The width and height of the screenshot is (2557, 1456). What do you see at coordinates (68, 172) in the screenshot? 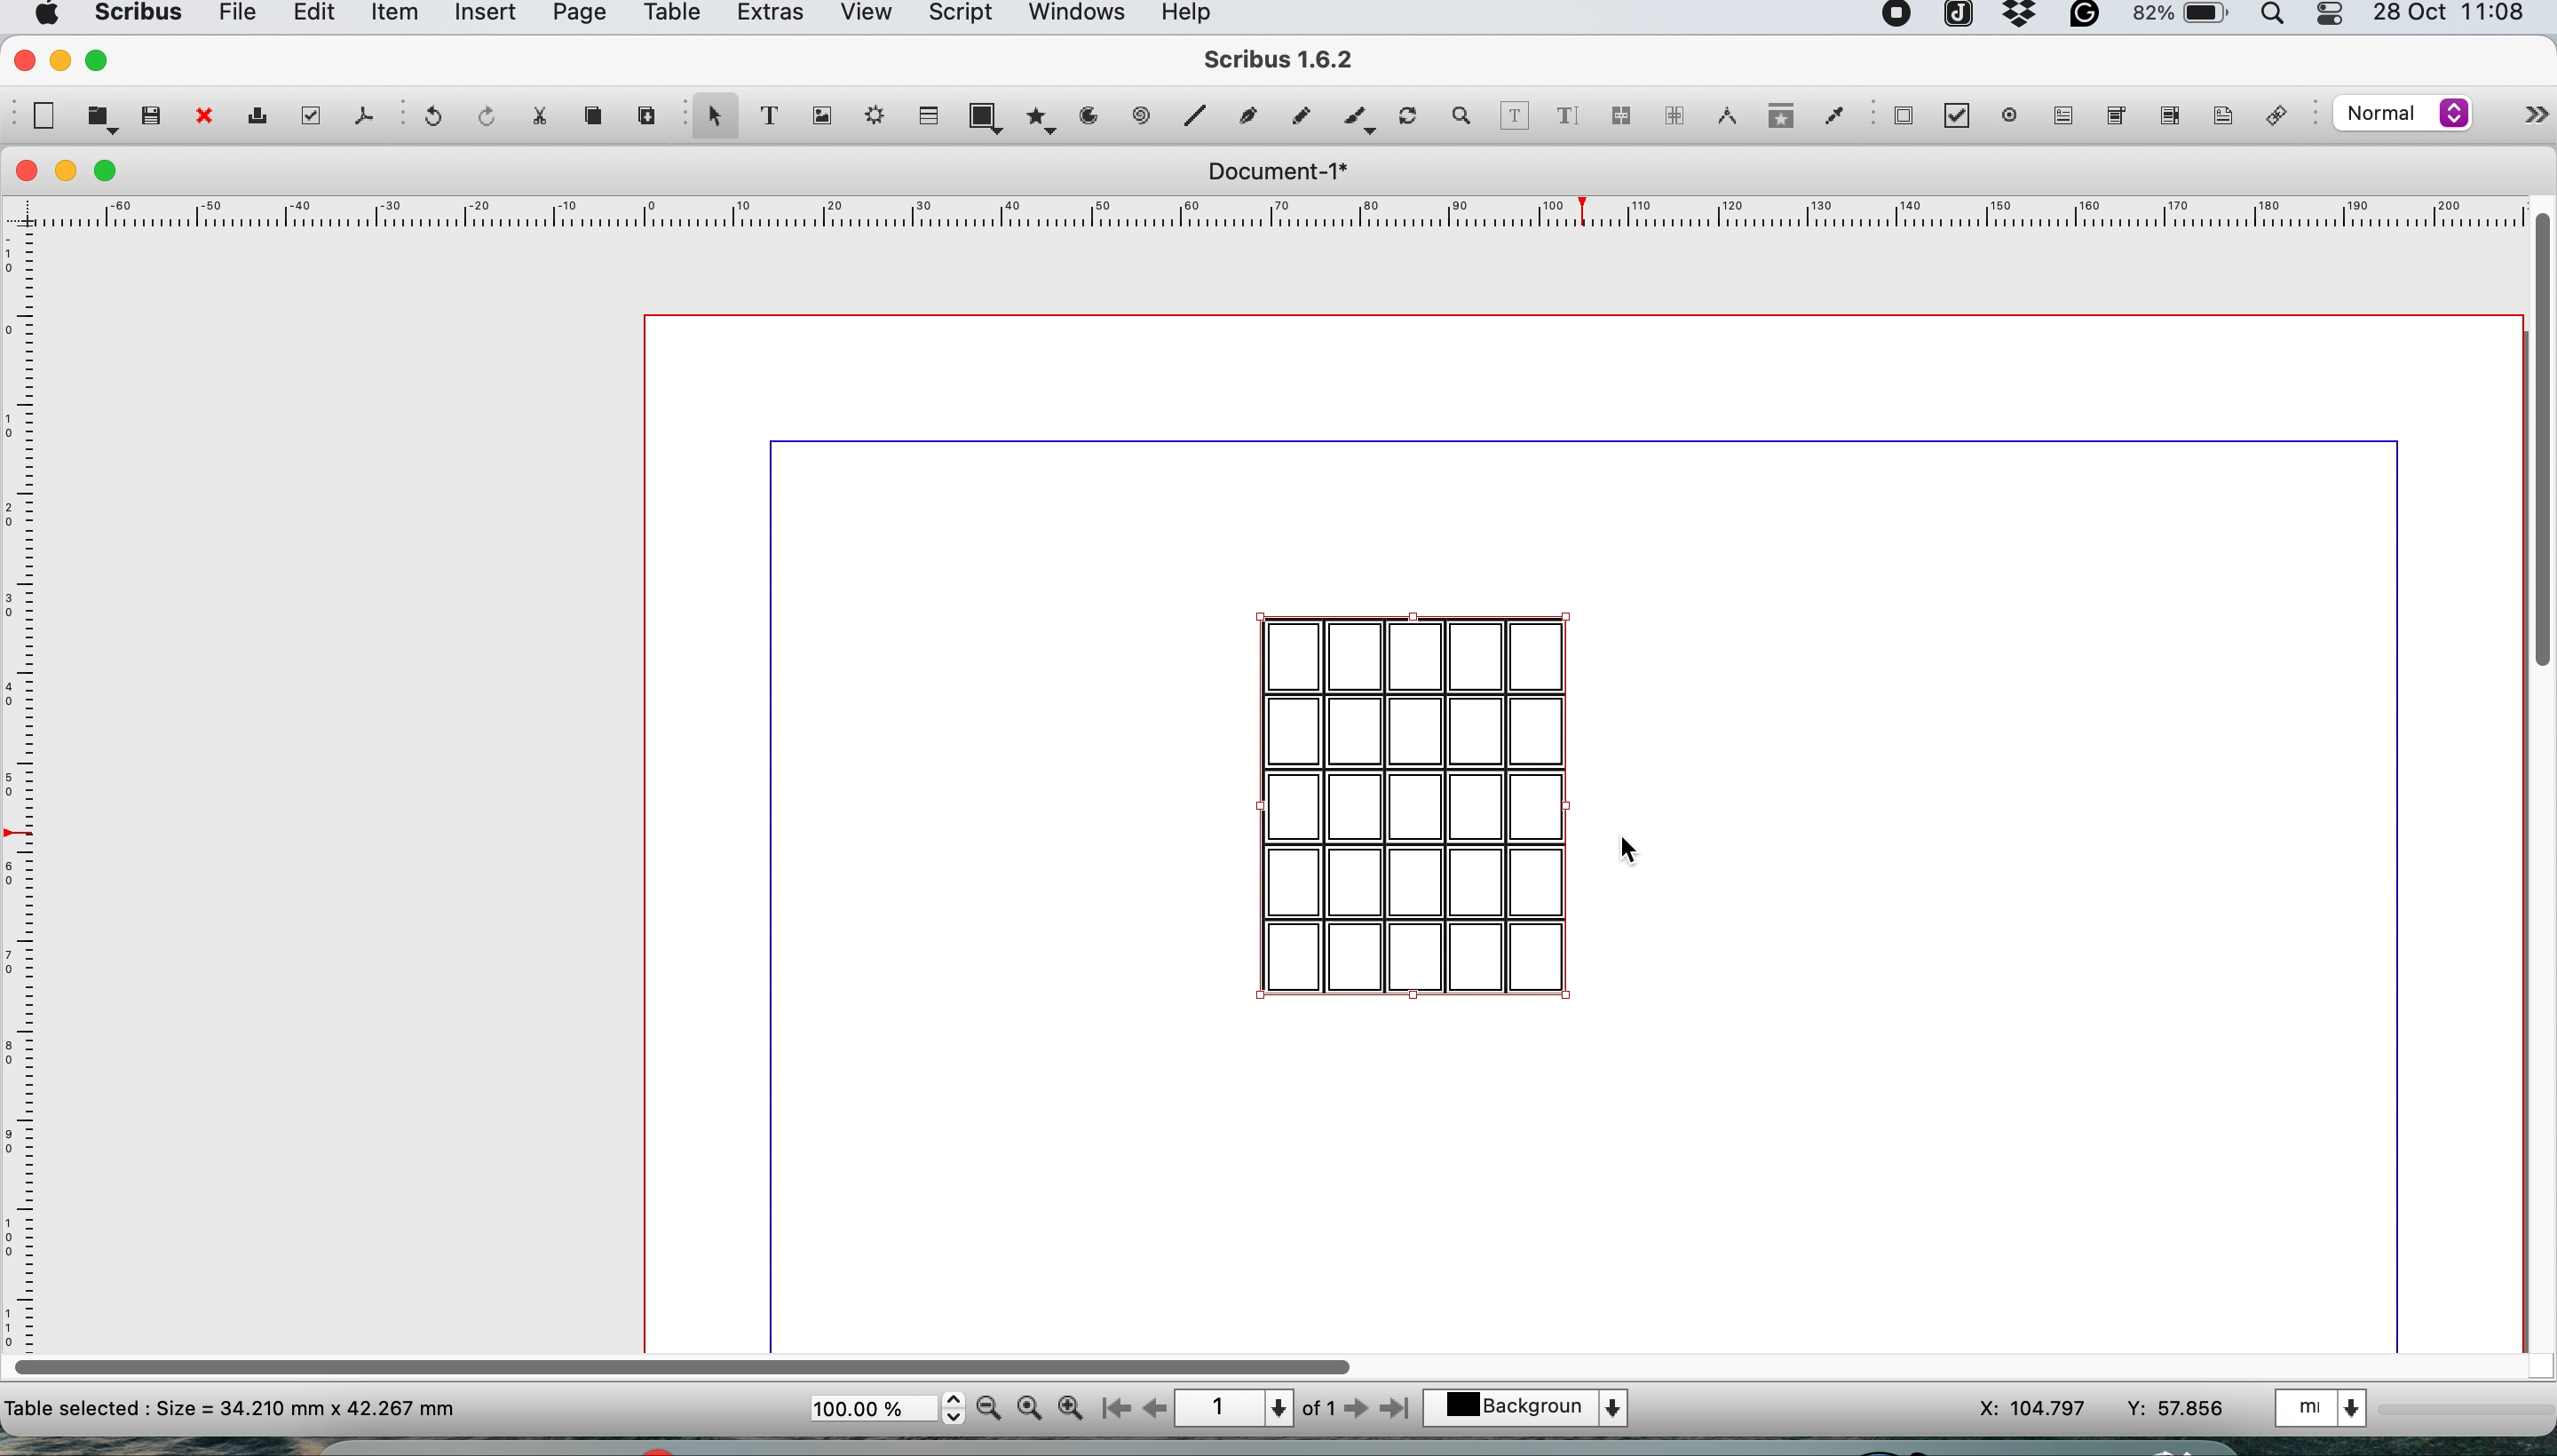
I see `minimise` at bounding box center [68, 172].